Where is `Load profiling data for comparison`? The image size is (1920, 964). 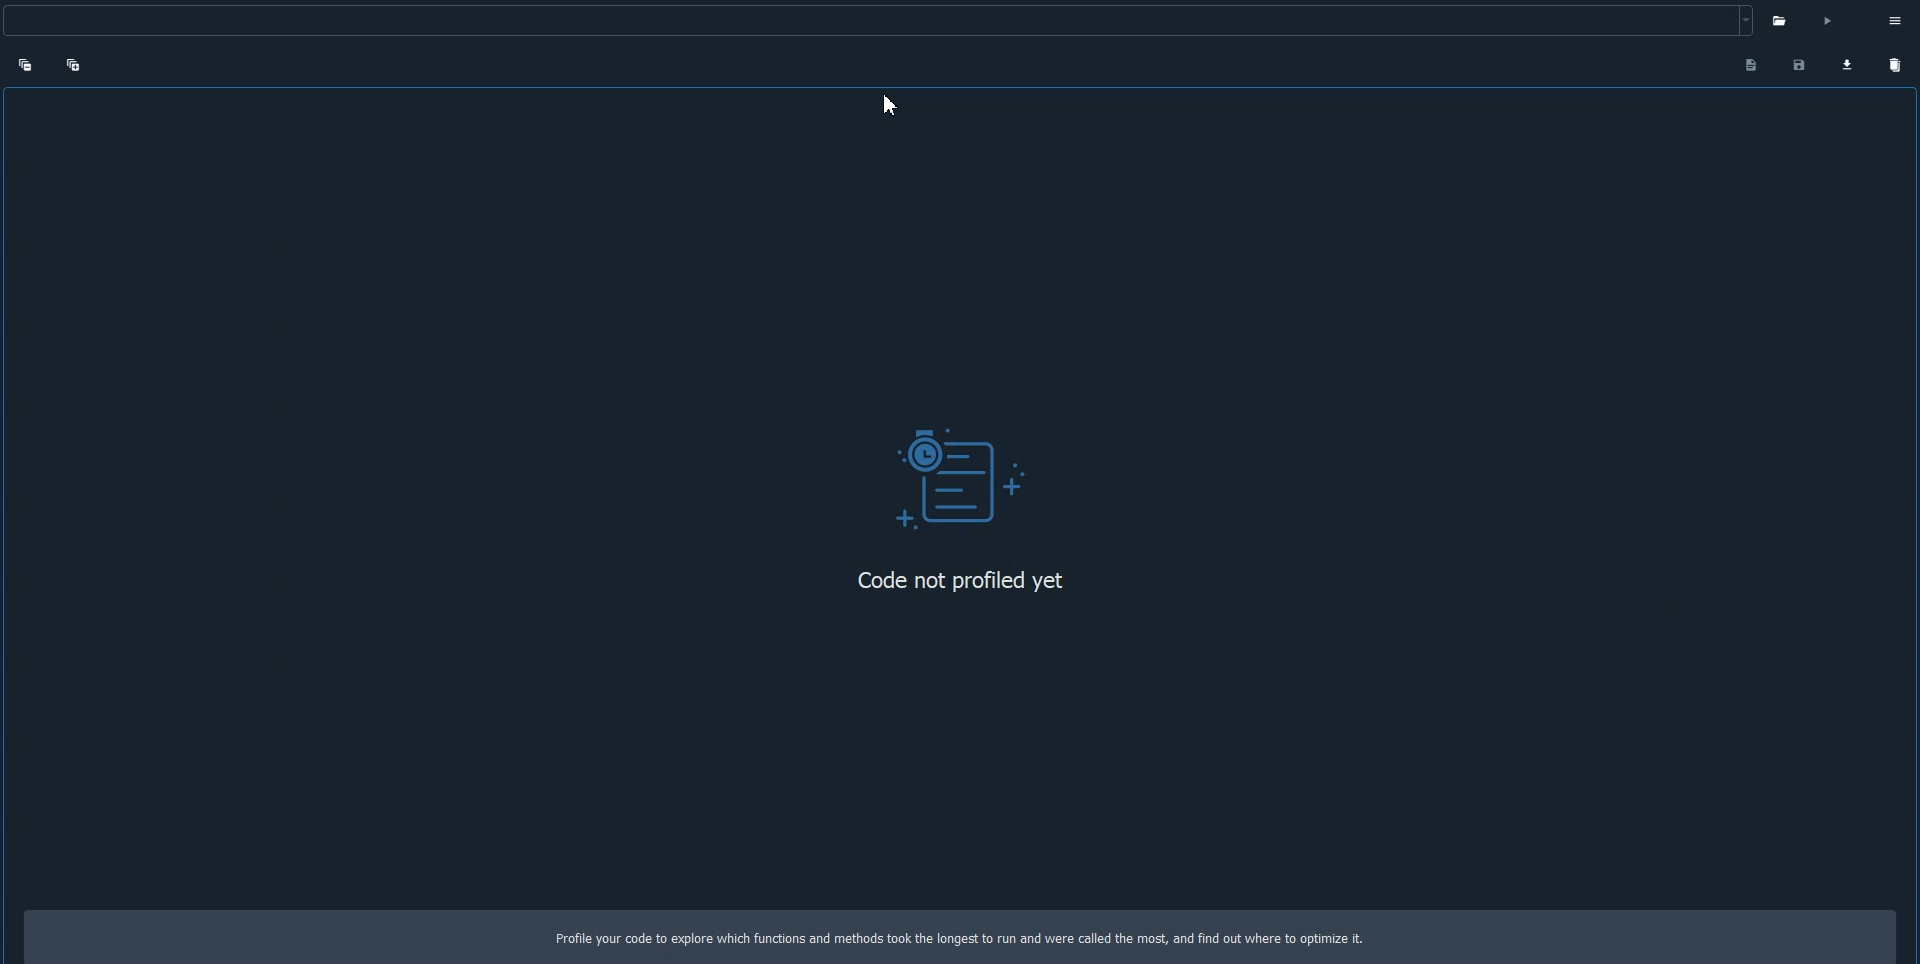
Load profiling data for comparison is located at coordinates (1846, 61).